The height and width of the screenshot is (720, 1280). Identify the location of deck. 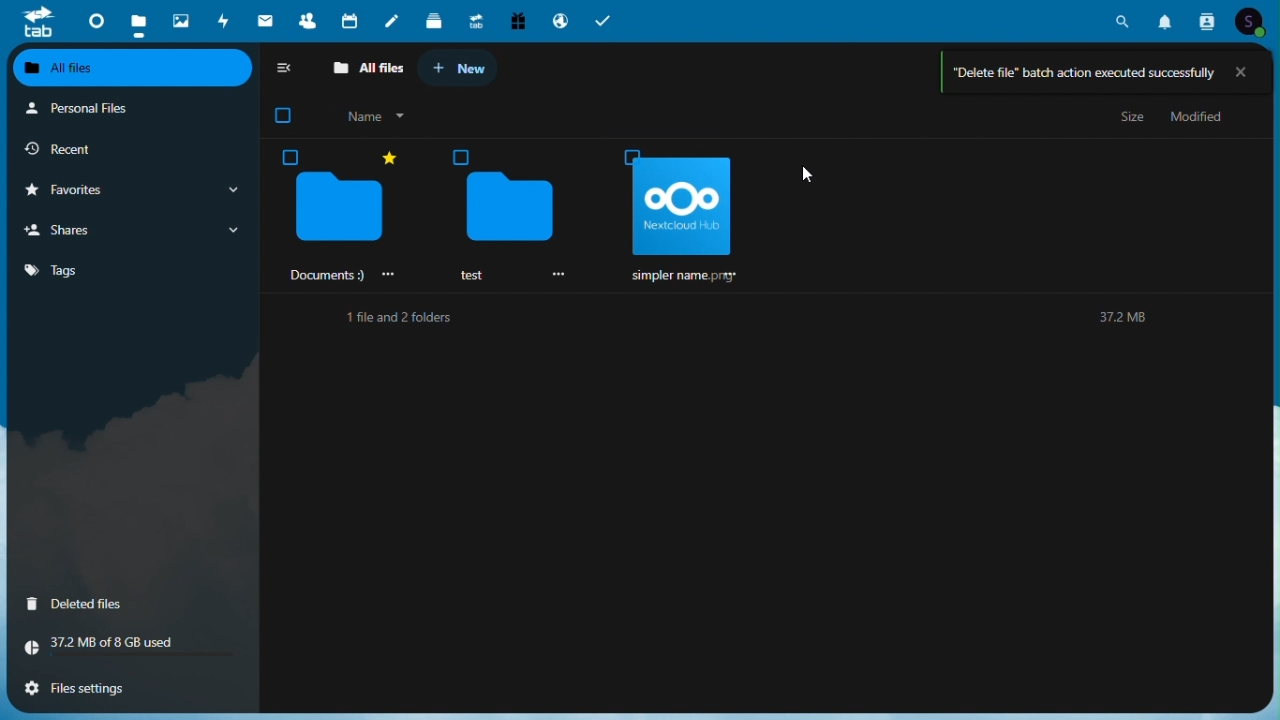
(434, 21).